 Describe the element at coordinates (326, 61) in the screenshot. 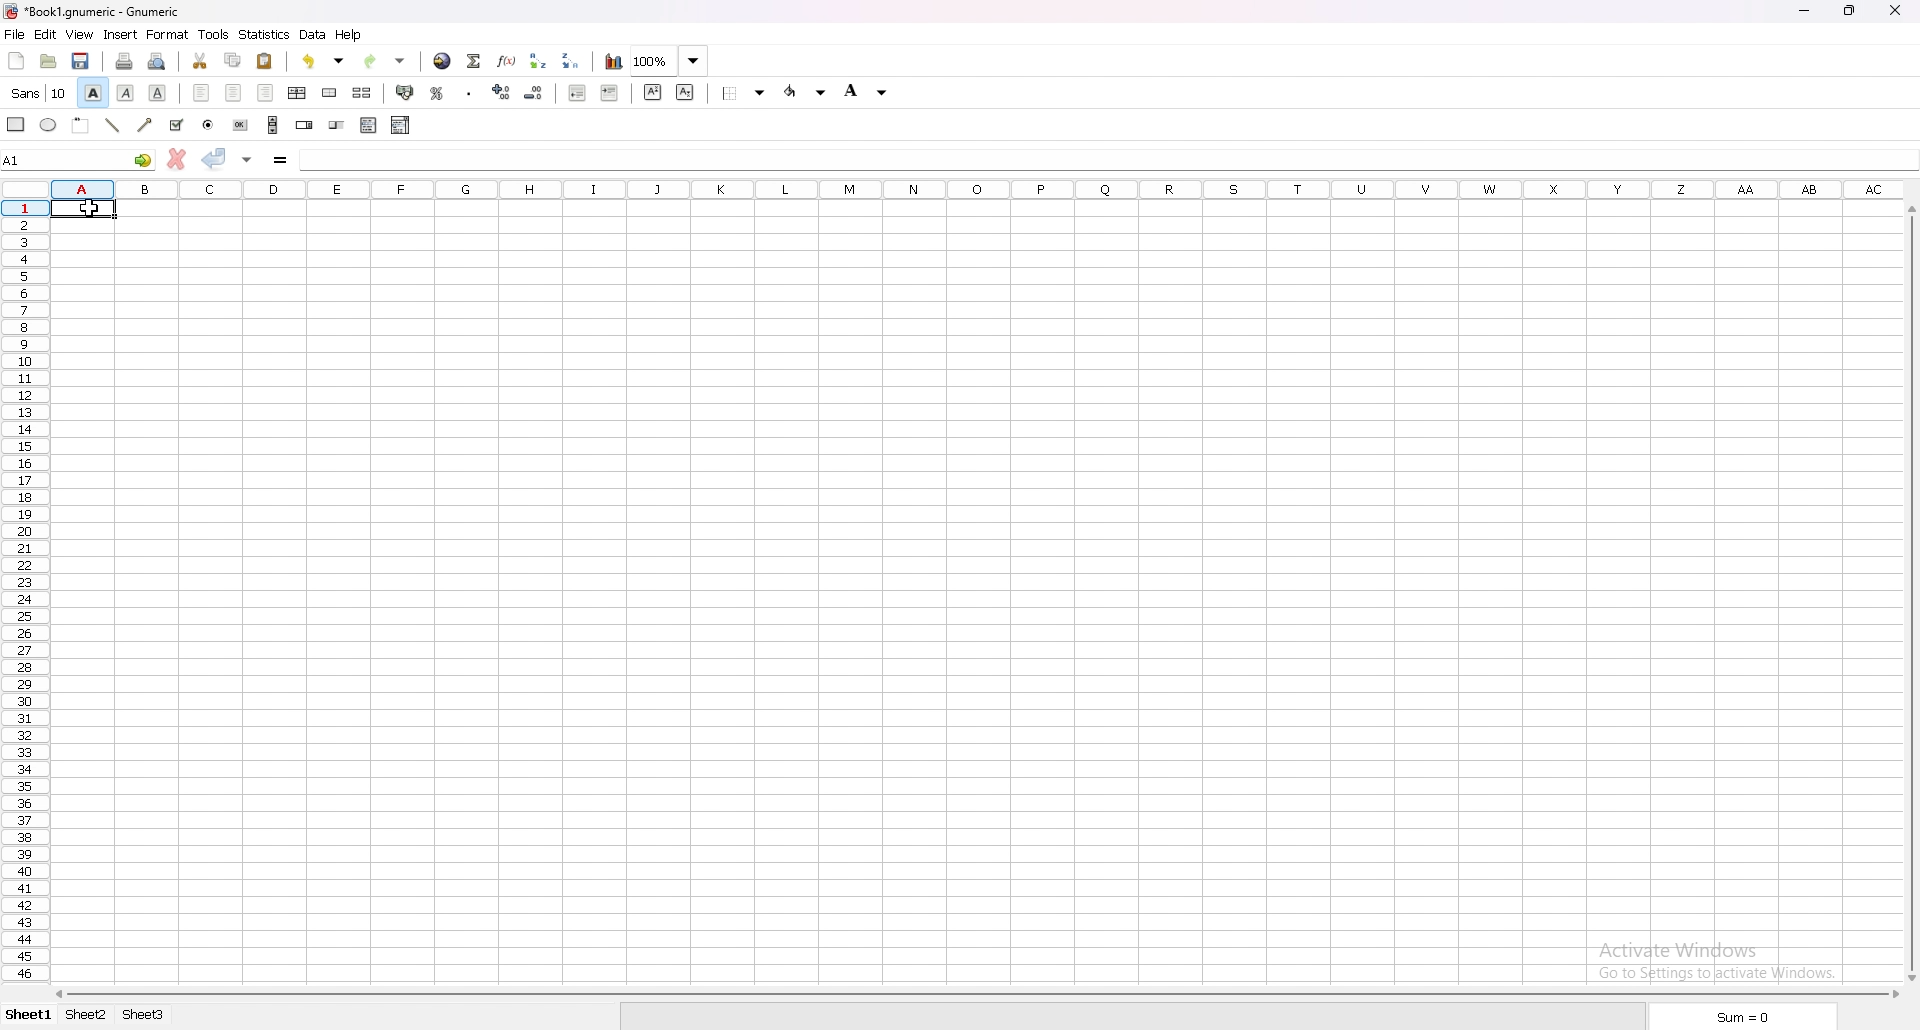

I see `undo` at that location.